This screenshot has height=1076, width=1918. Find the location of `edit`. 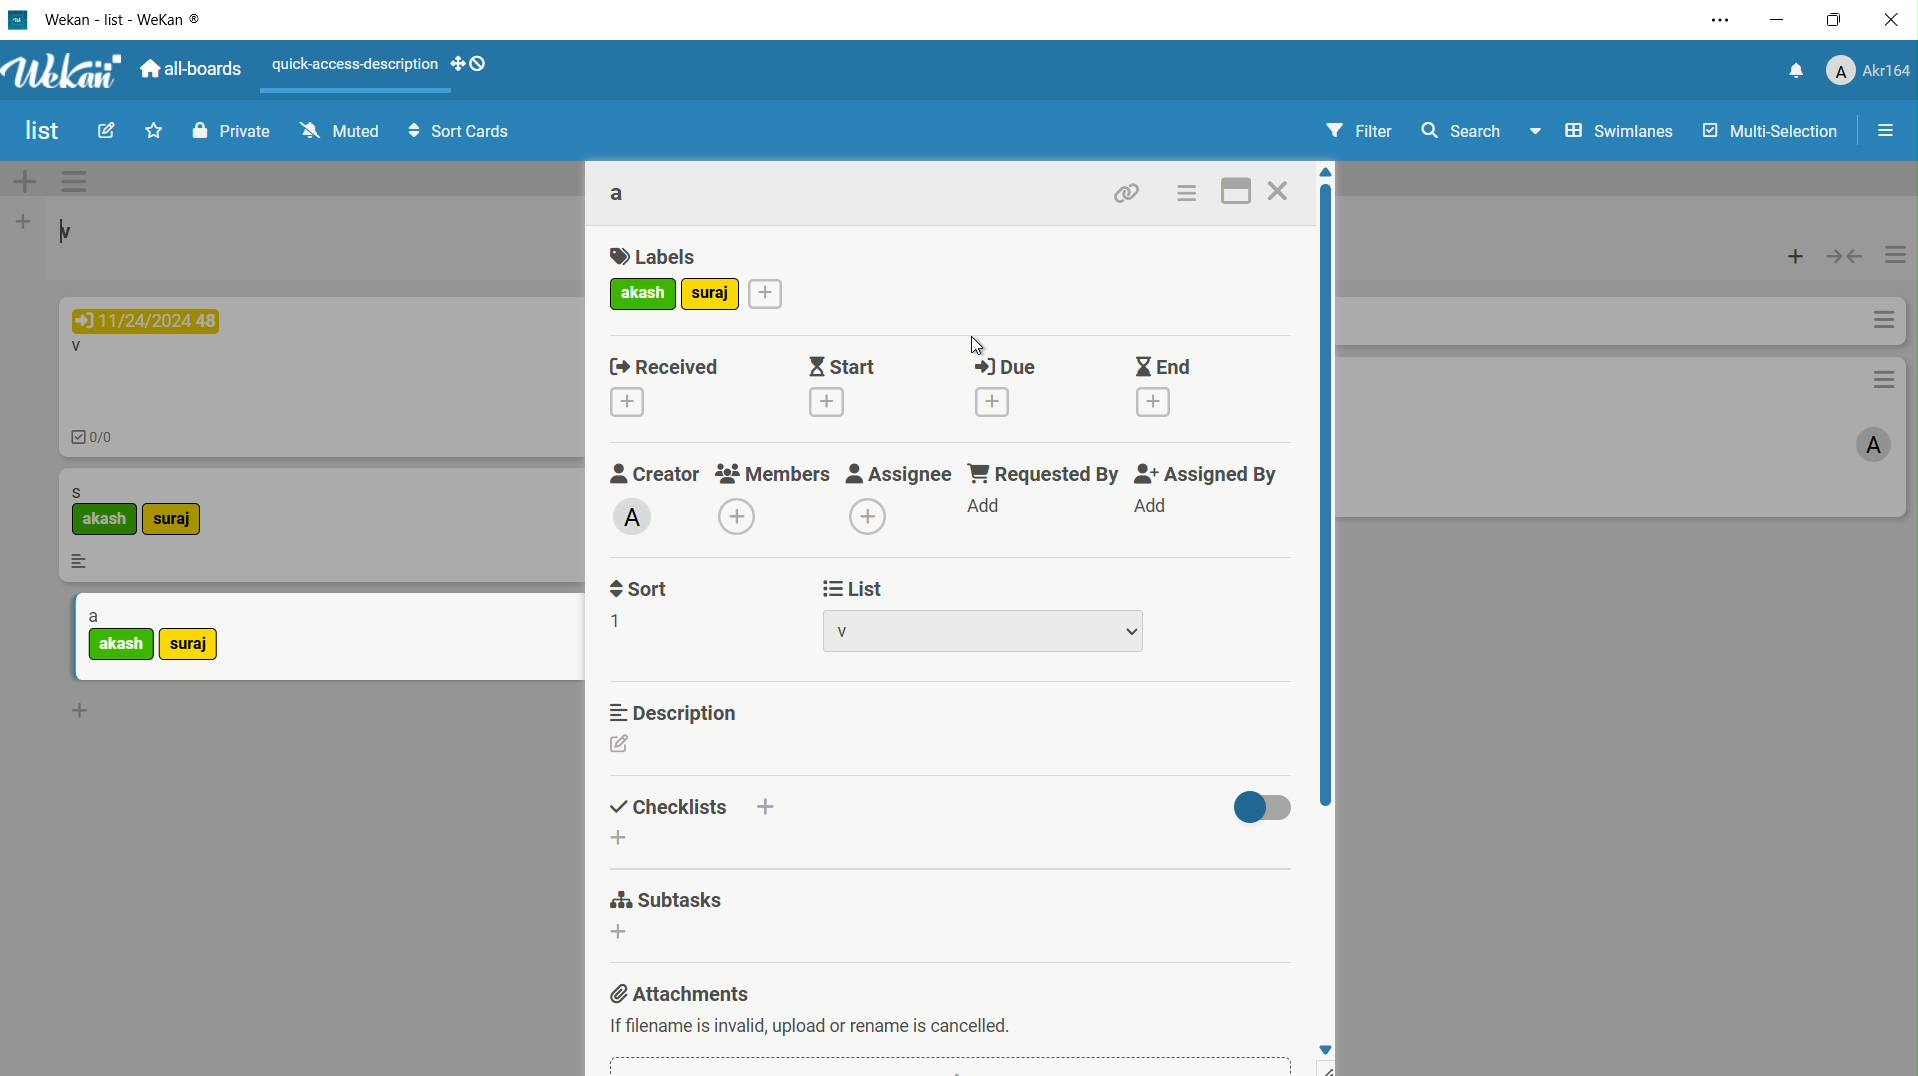

edit is located at coordinates (902, 473).